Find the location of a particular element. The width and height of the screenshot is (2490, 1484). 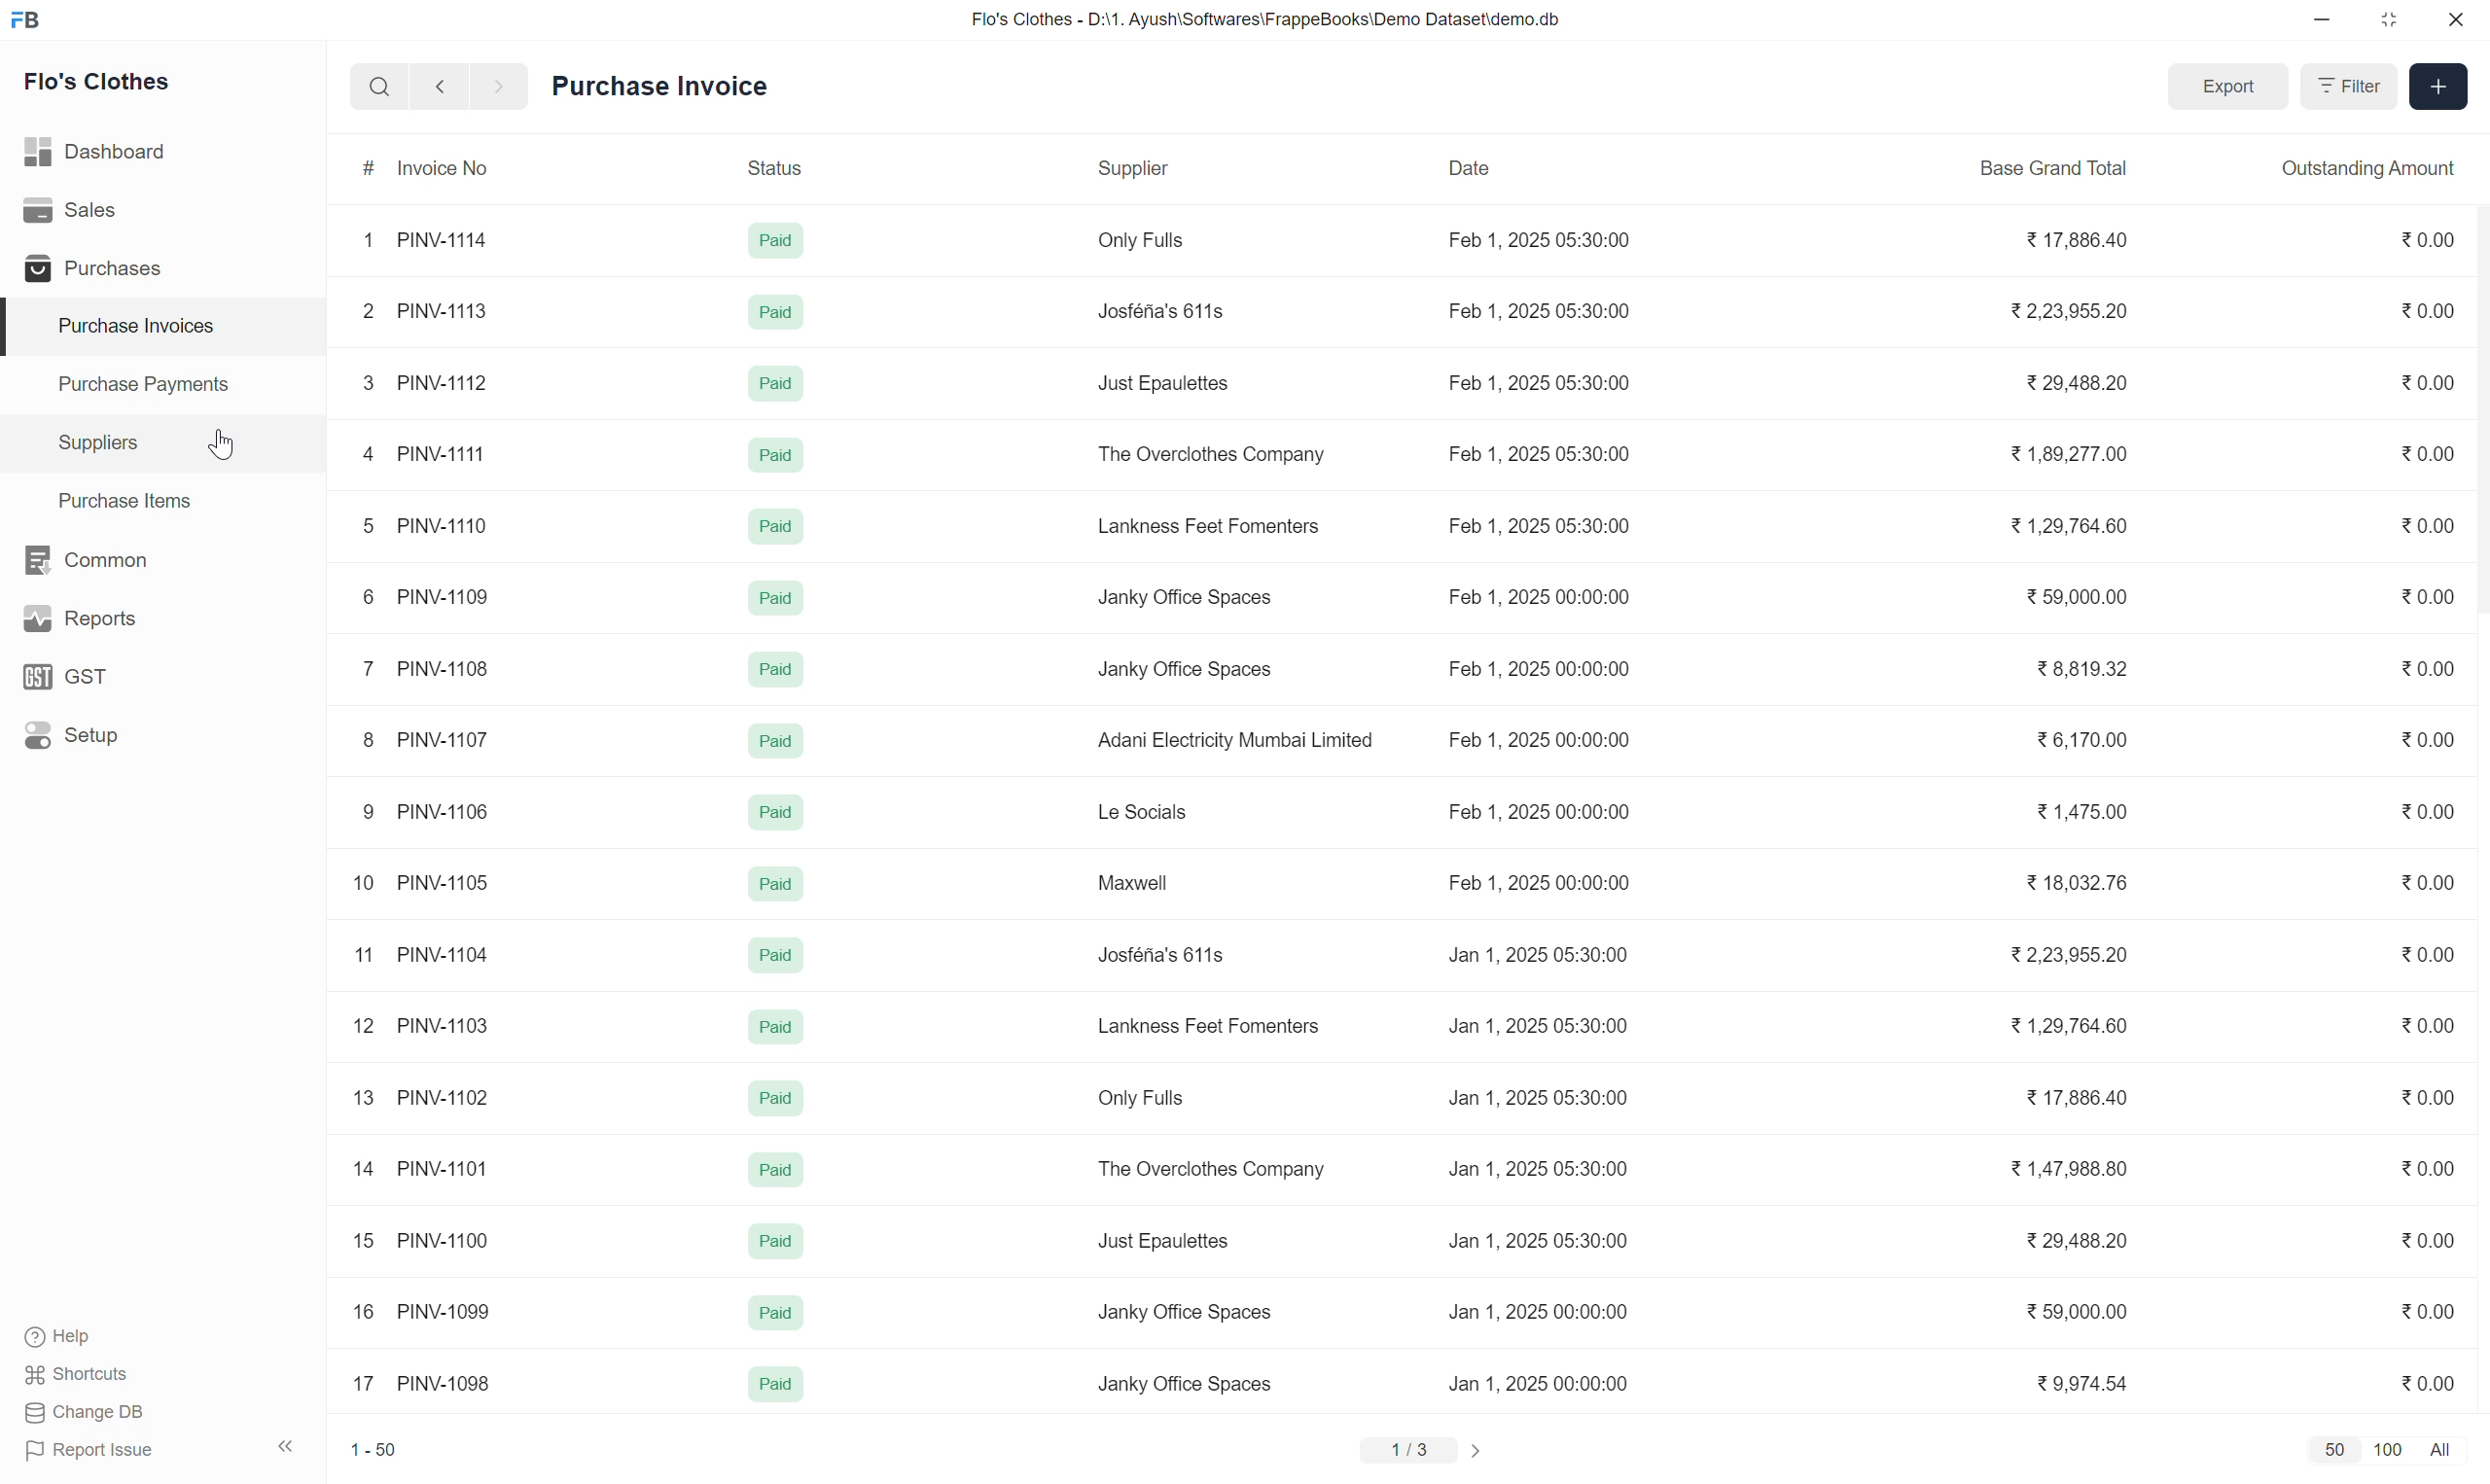

Paid is located at coordinates (776, 742).